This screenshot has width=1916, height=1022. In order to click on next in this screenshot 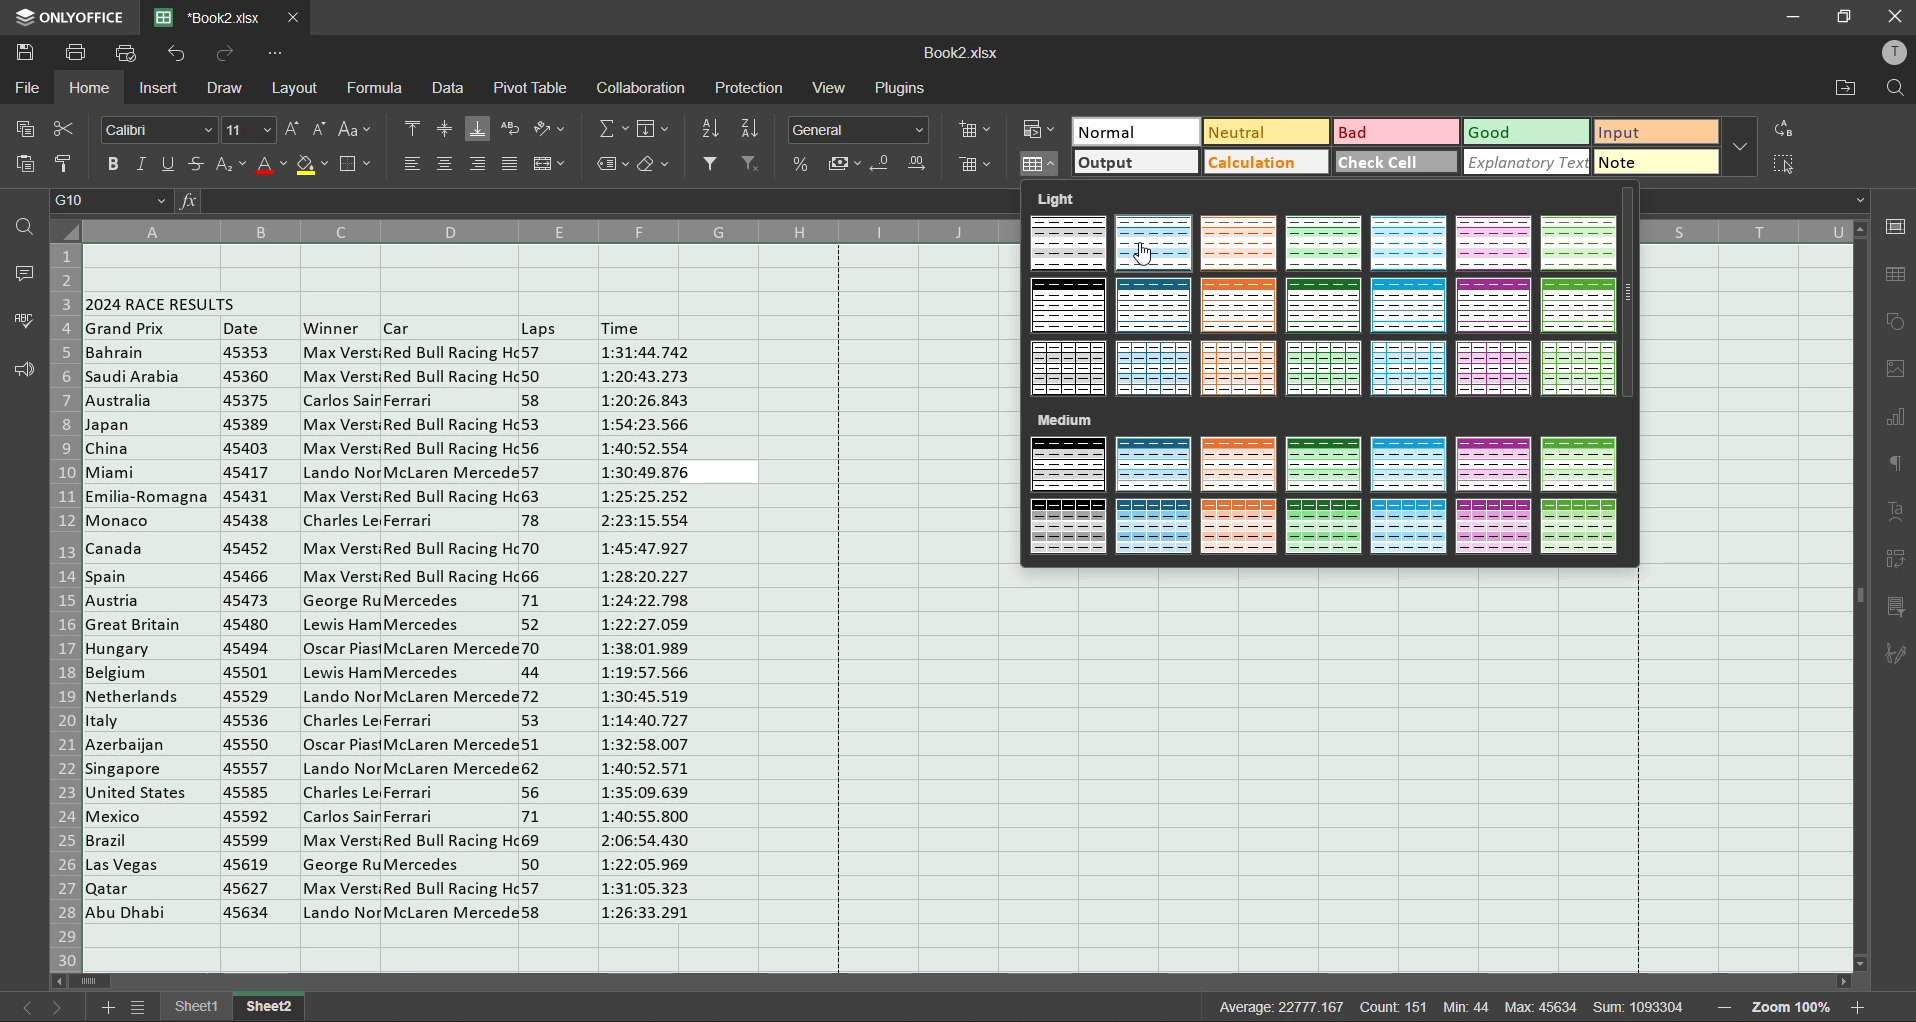, I will do `click(59, 1007)`.